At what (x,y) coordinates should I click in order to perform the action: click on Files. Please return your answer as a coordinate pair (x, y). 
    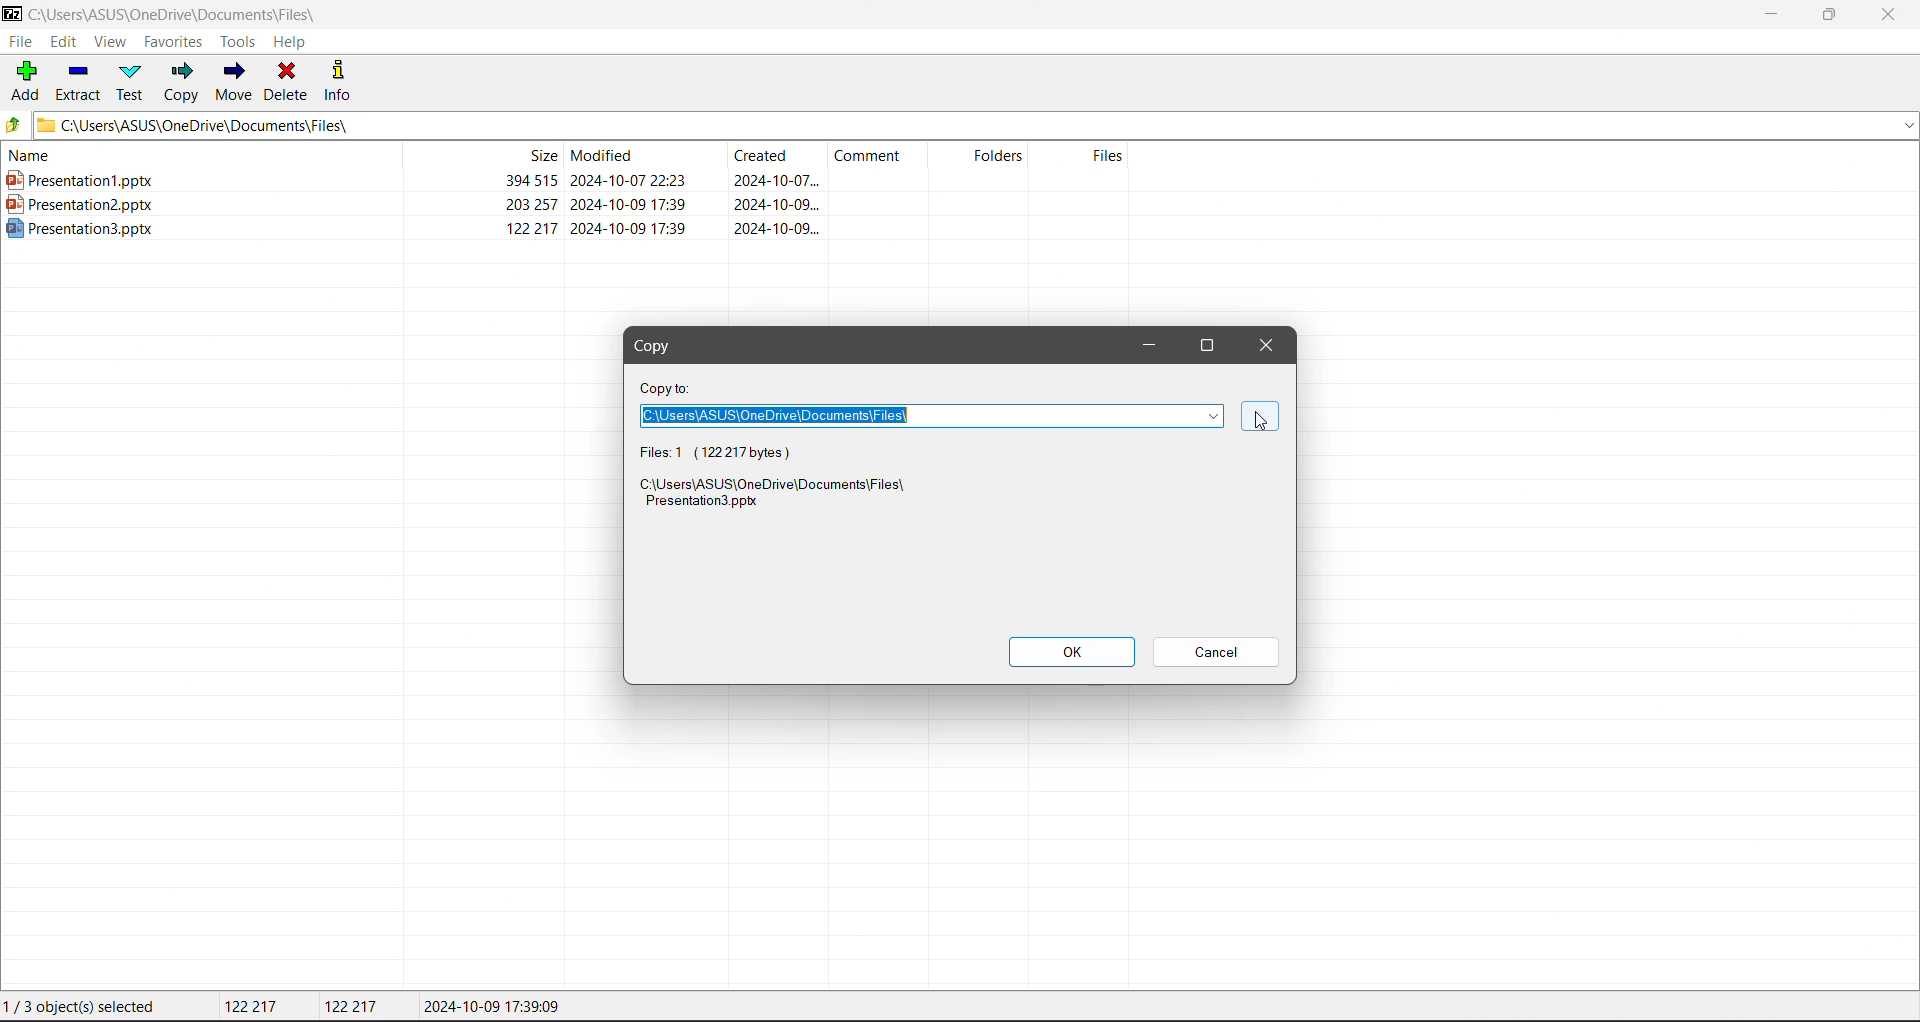
    Looking at the image, I should click on (1087, 156).